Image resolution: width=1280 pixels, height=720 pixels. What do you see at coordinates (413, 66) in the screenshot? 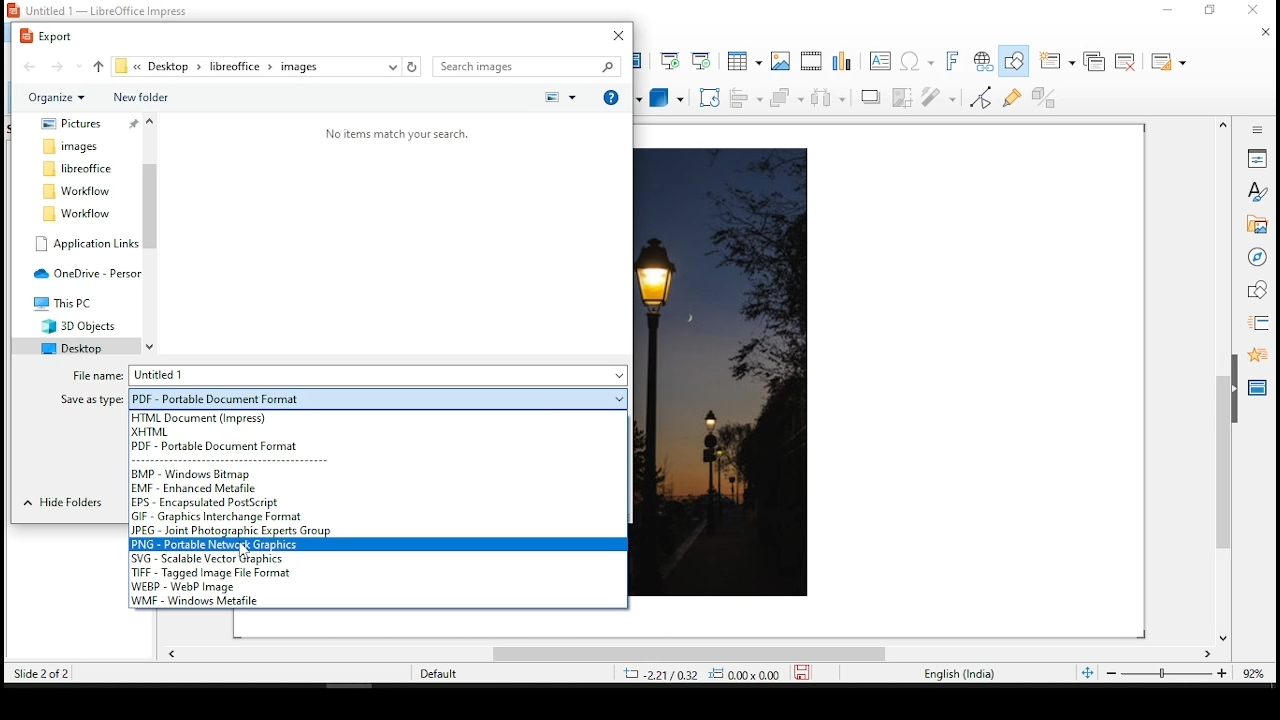
I see `refresh` at bounding box center [413, 66].